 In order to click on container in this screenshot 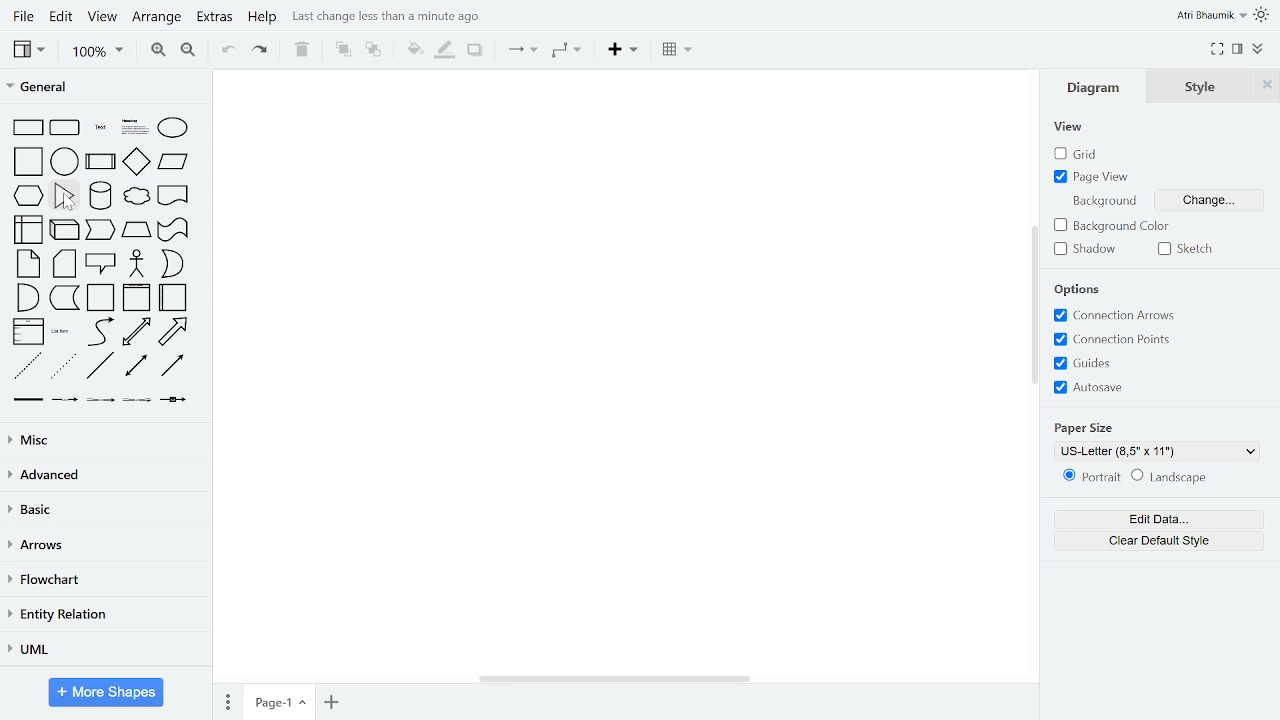, I will do `click(100, 298)`.